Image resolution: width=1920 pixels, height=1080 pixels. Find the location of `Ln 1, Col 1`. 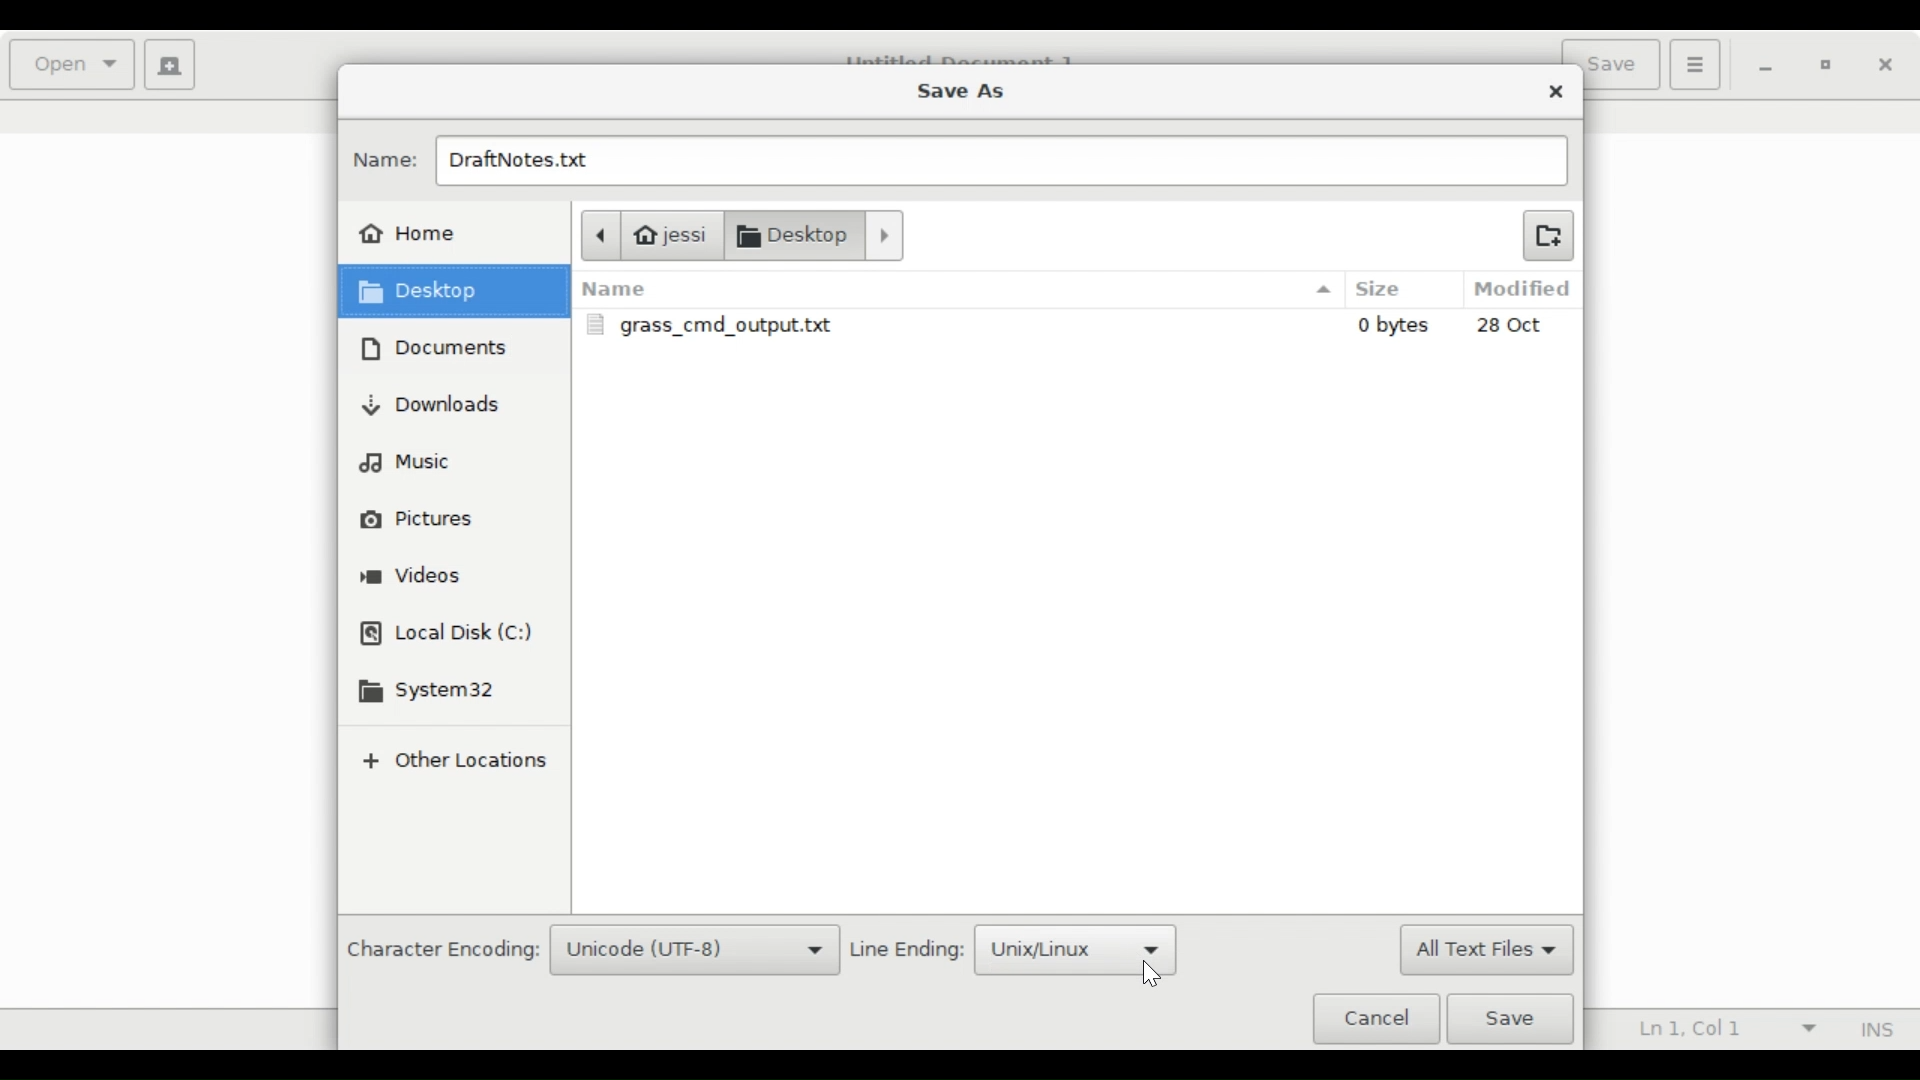

Ln 1, Col 1 is located at coordinates (1721, 1030).